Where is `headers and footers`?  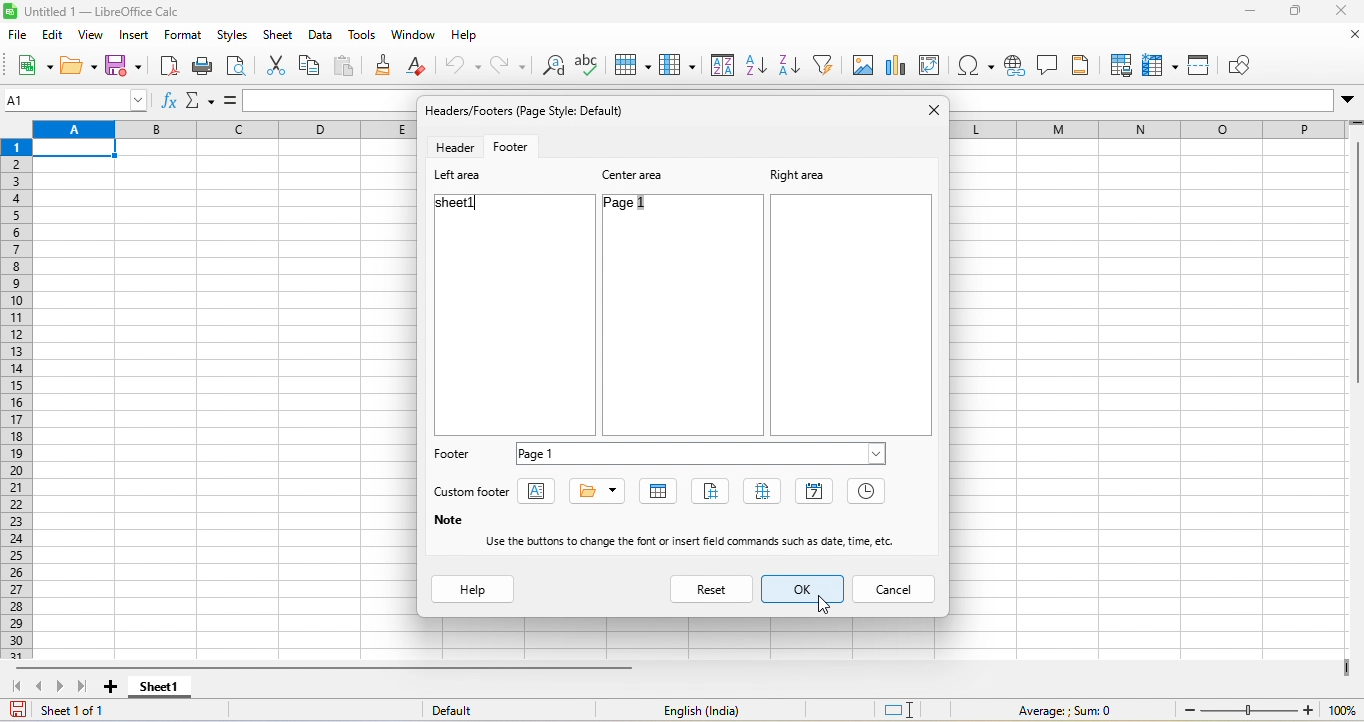
headers and footers is located at coordinates (1080, 64).